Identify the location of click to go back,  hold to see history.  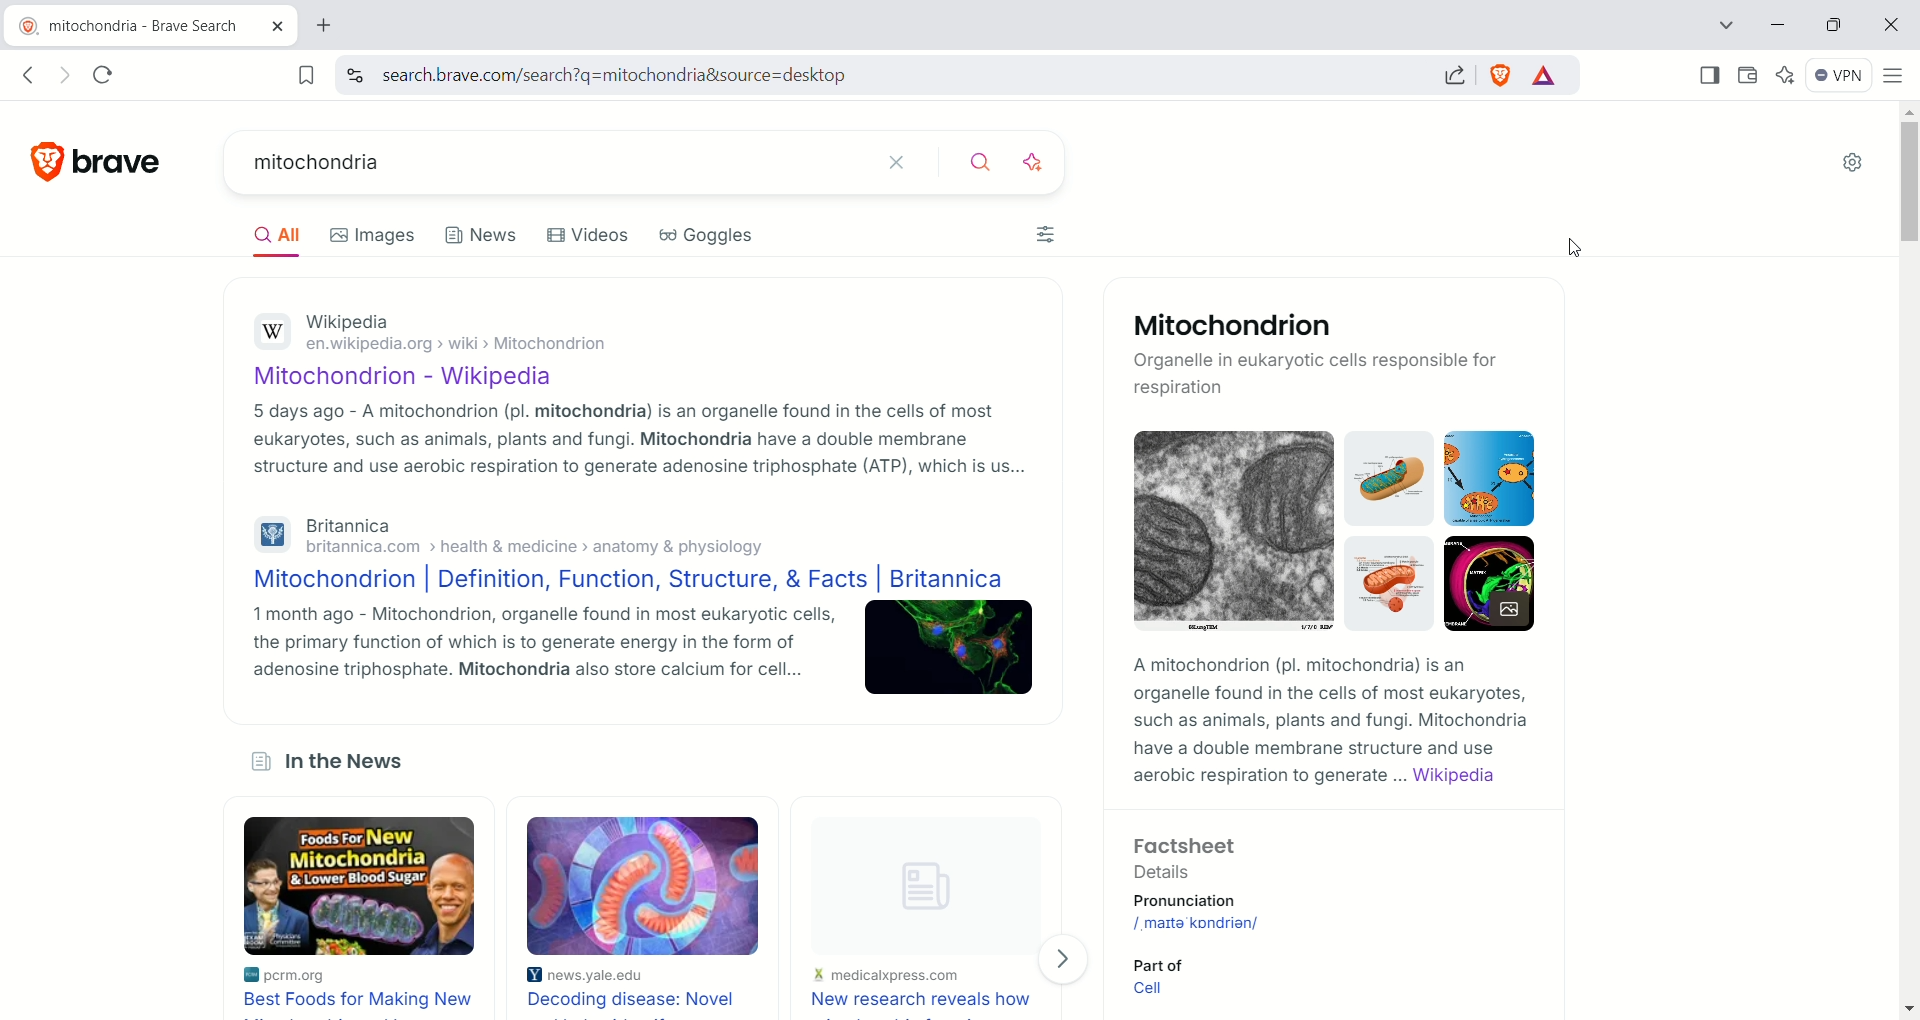
(28, 75).